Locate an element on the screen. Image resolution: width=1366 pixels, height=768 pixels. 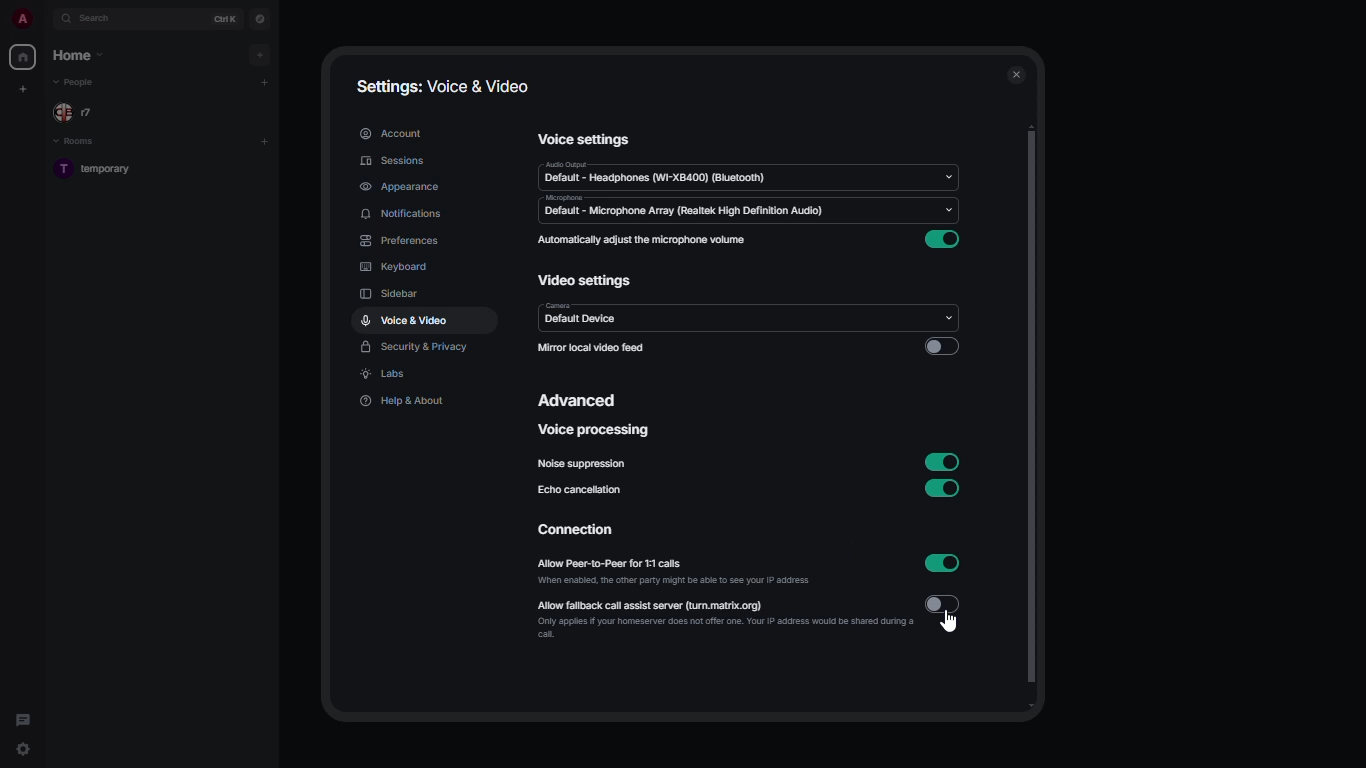
settings: voice & video is located at coordinates (445, 84).